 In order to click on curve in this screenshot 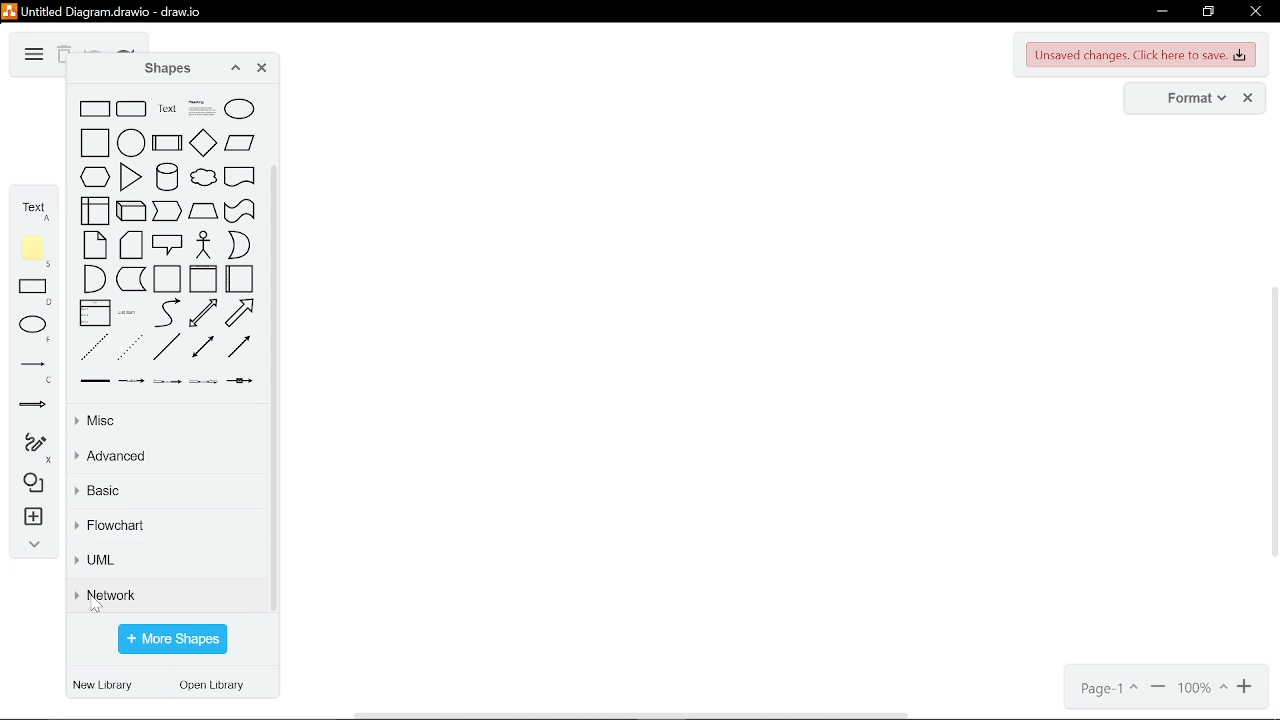, I will do `click(167, 313)`.